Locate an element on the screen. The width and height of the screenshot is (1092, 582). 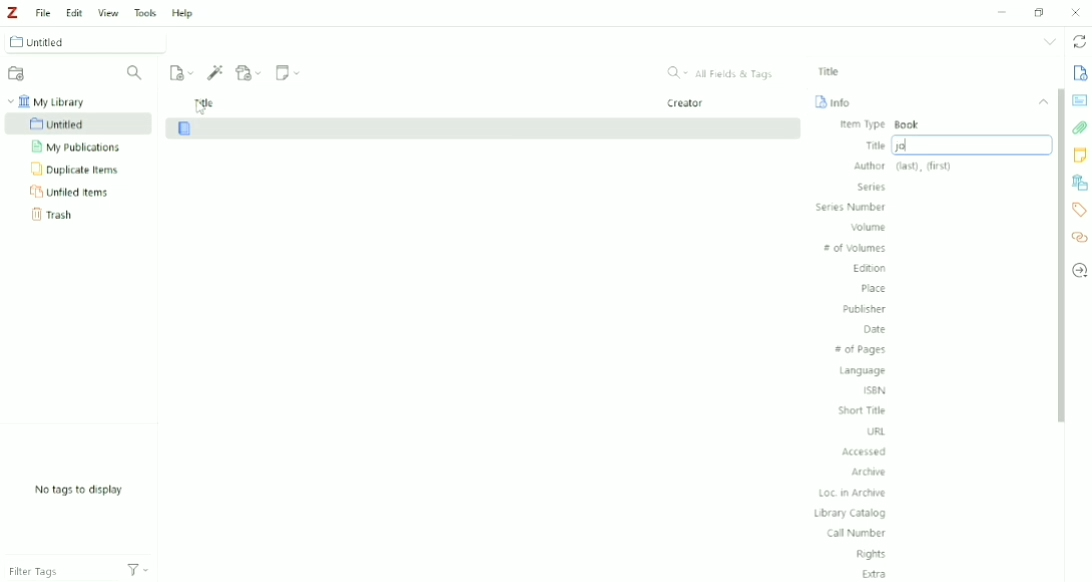
Related is located at coordinates (1079, 236).